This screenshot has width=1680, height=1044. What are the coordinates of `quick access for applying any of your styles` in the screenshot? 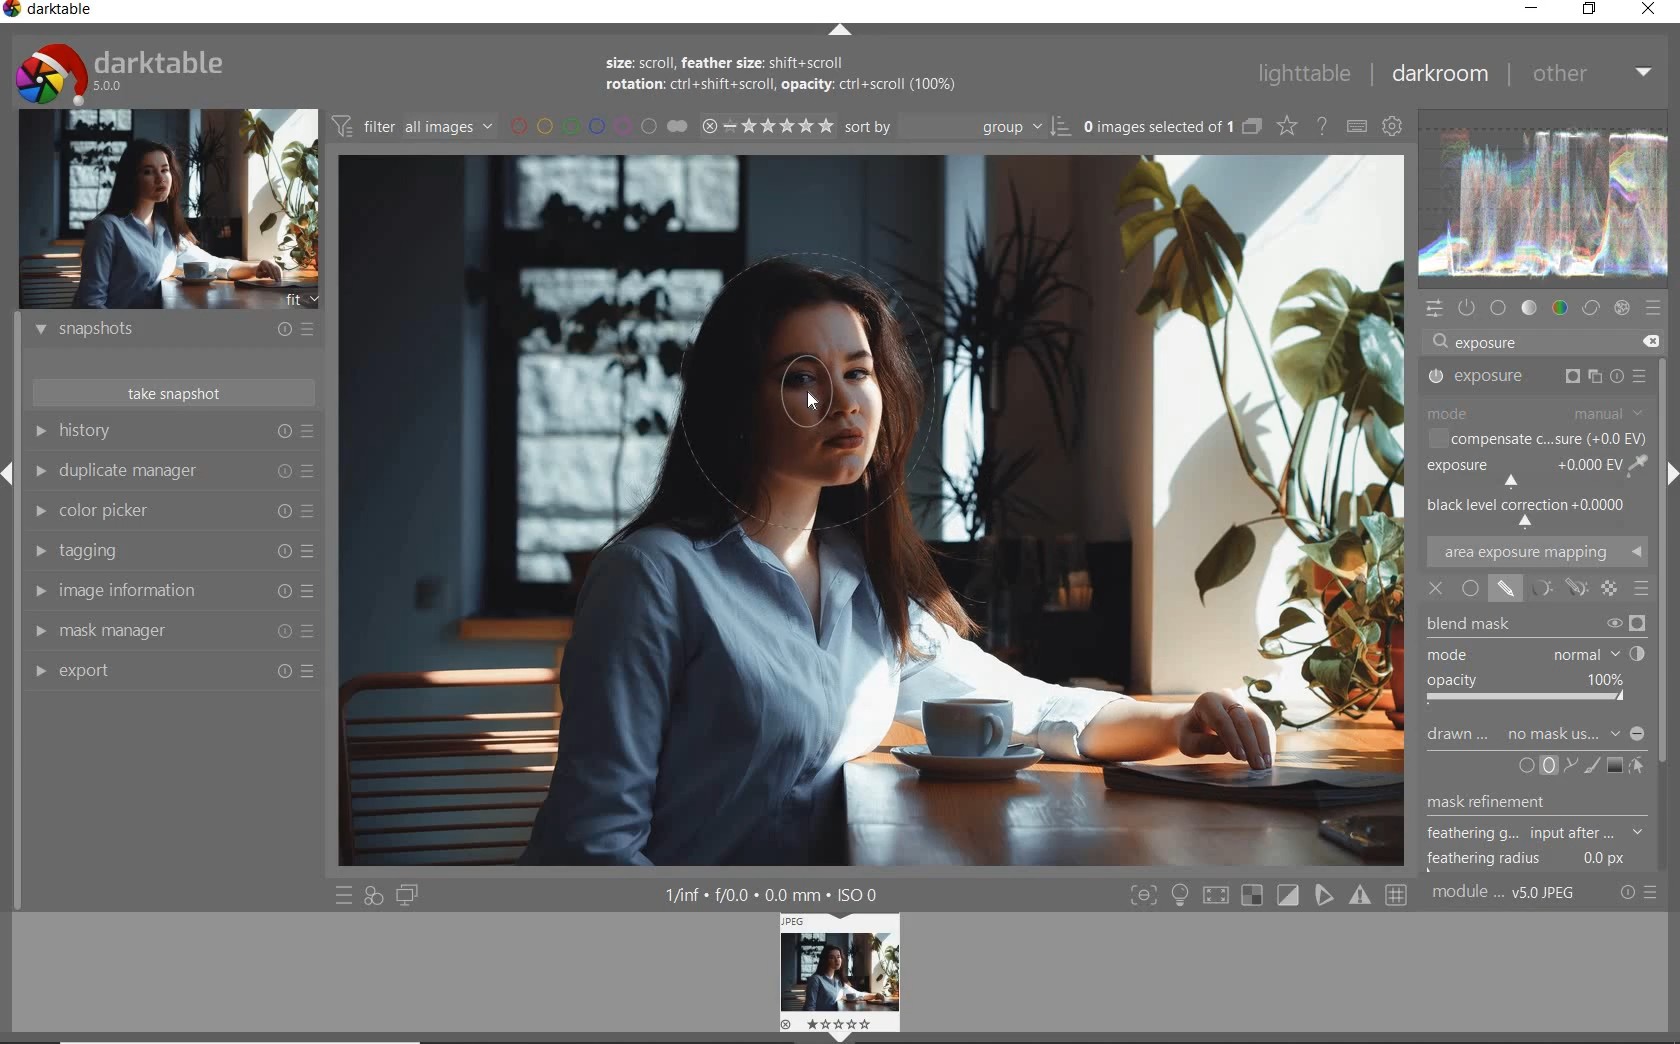 It's located at (372, 897).